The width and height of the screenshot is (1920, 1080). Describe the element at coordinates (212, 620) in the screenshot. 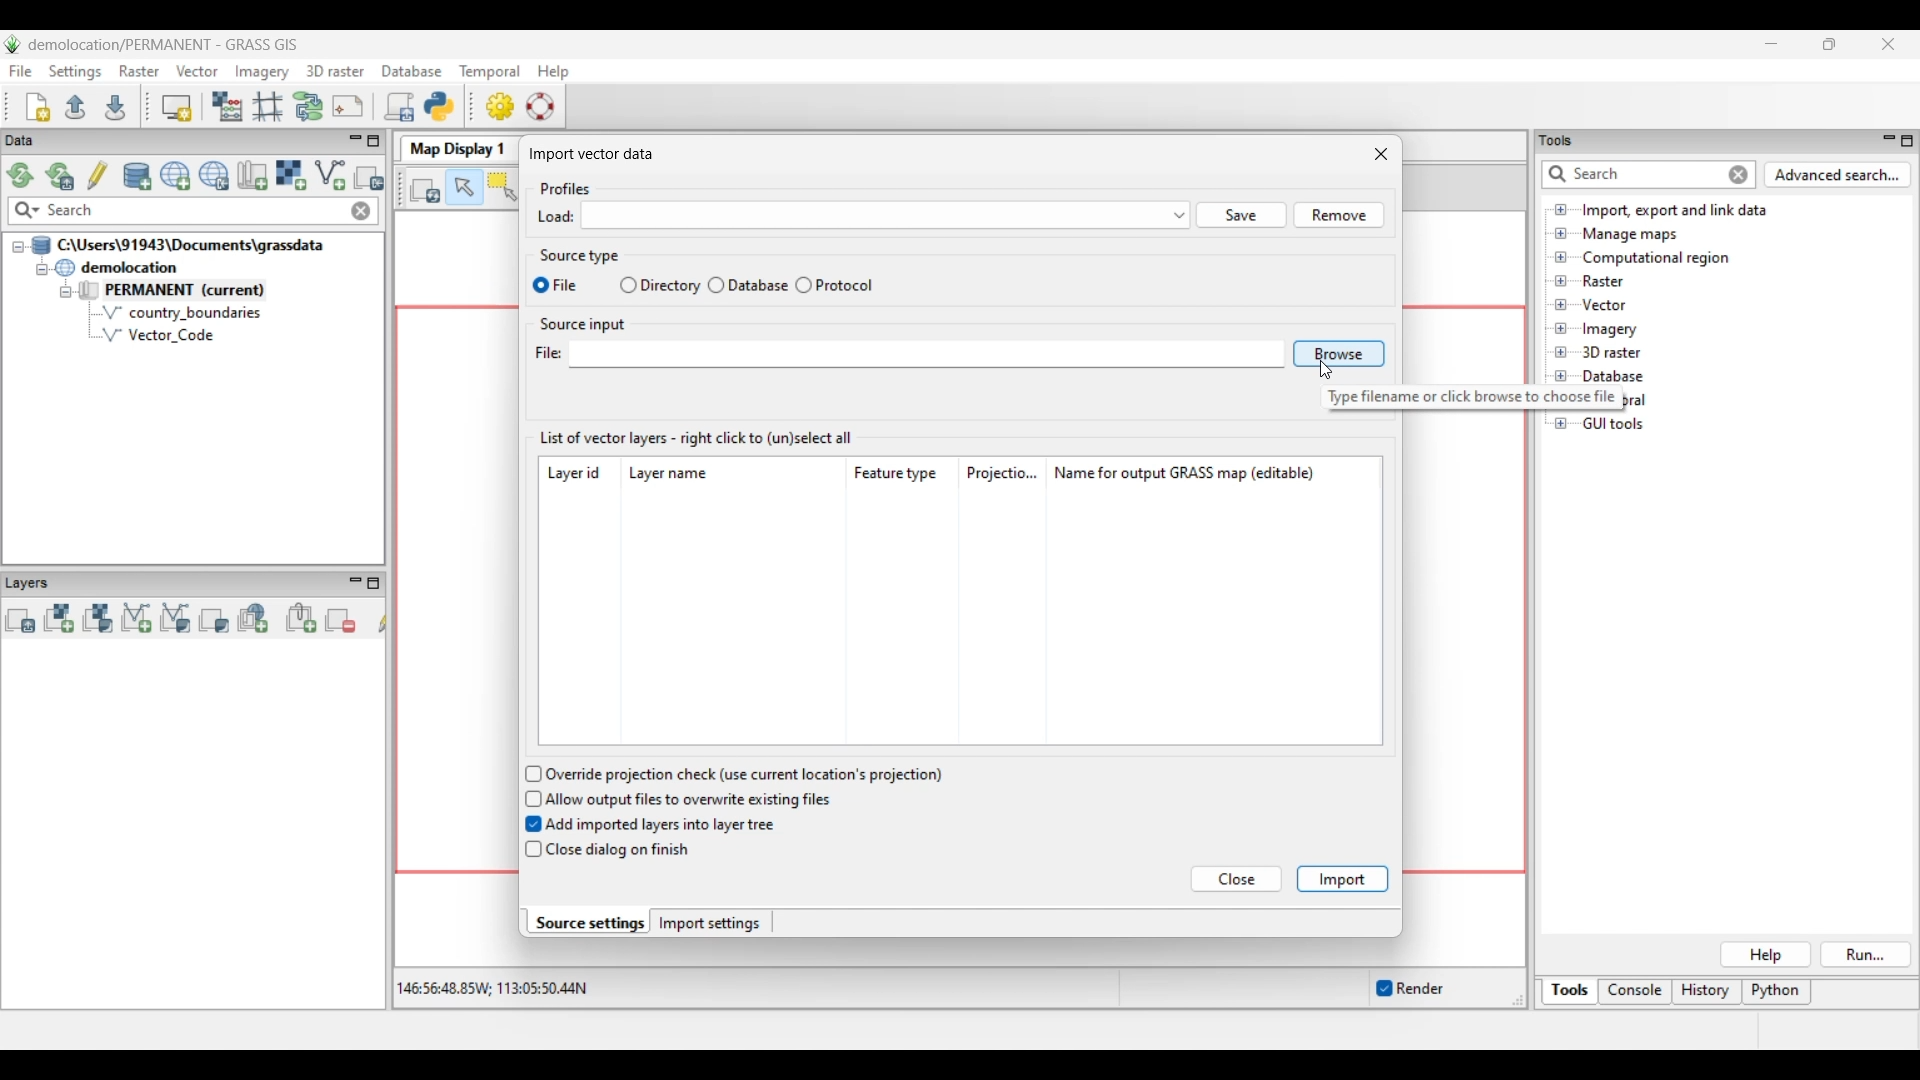

I see `Add various overlays` at that location.